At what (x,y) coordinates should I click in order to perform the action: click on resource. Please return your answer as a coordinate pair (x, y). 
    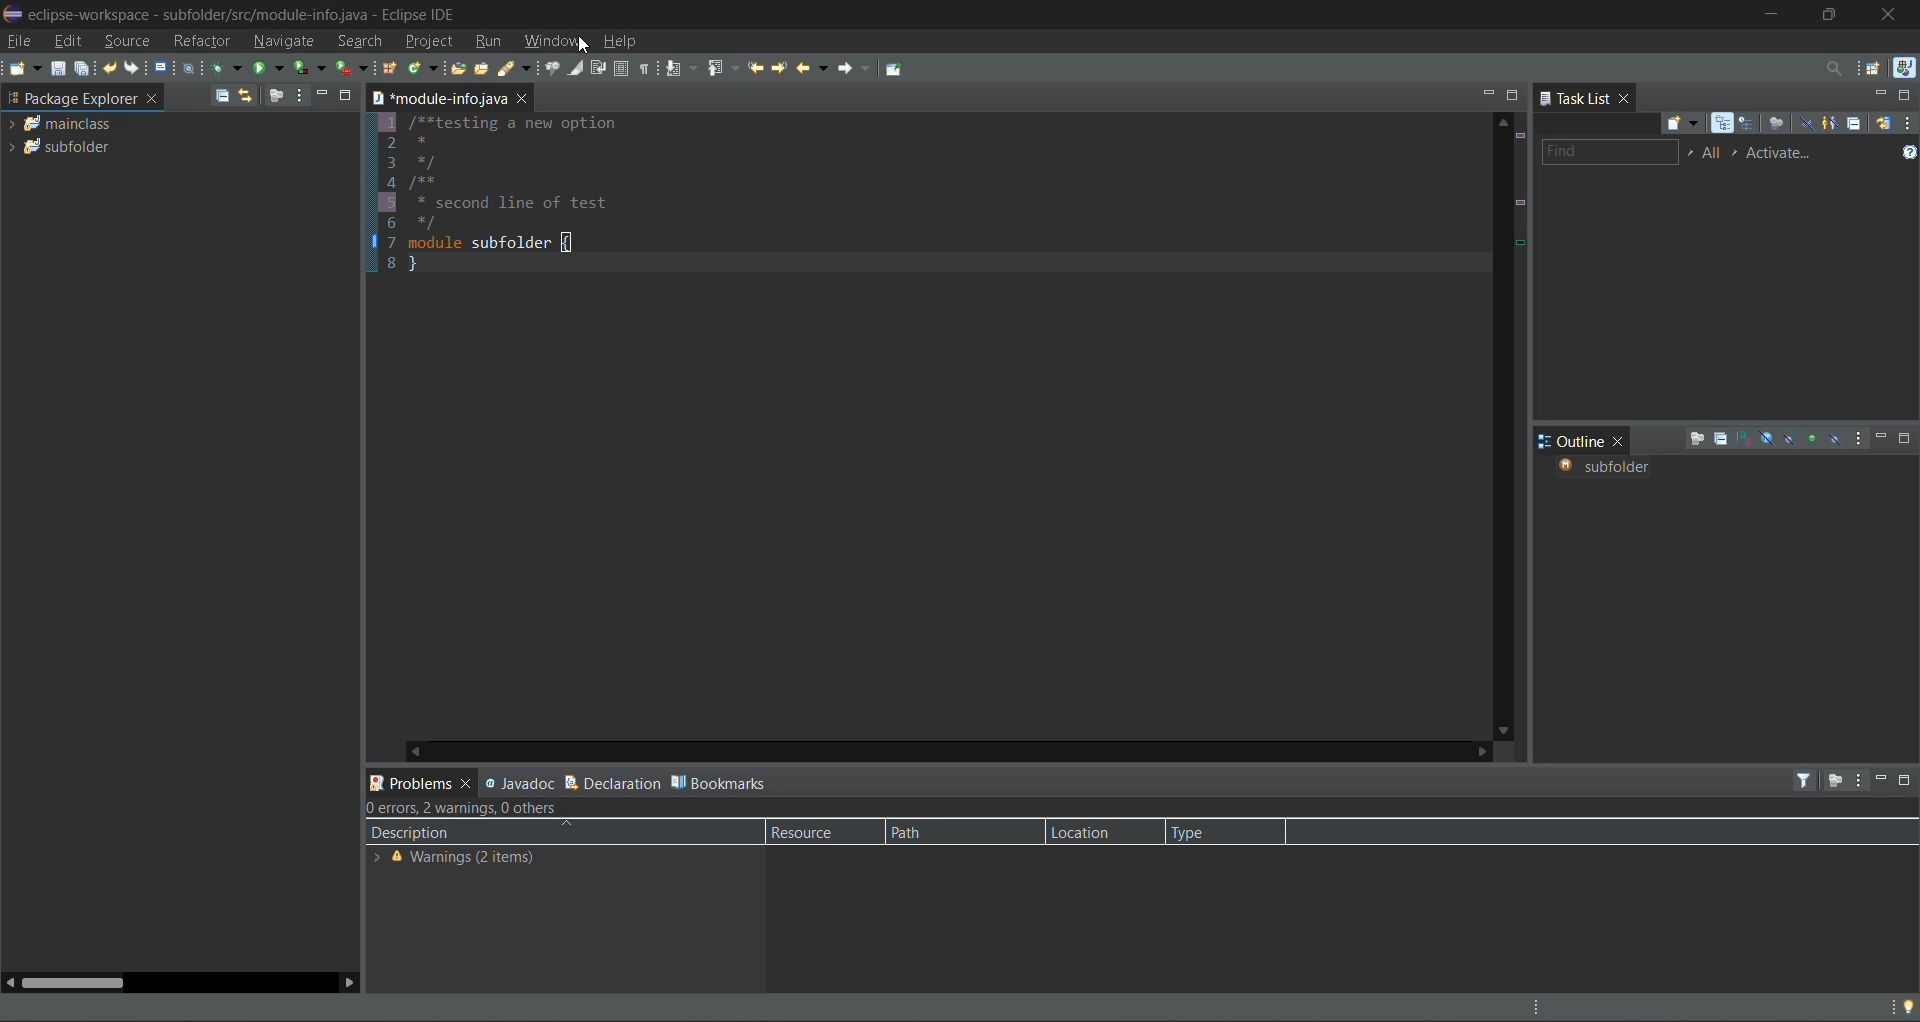
    Looking at the image, I should click on (811, 831).